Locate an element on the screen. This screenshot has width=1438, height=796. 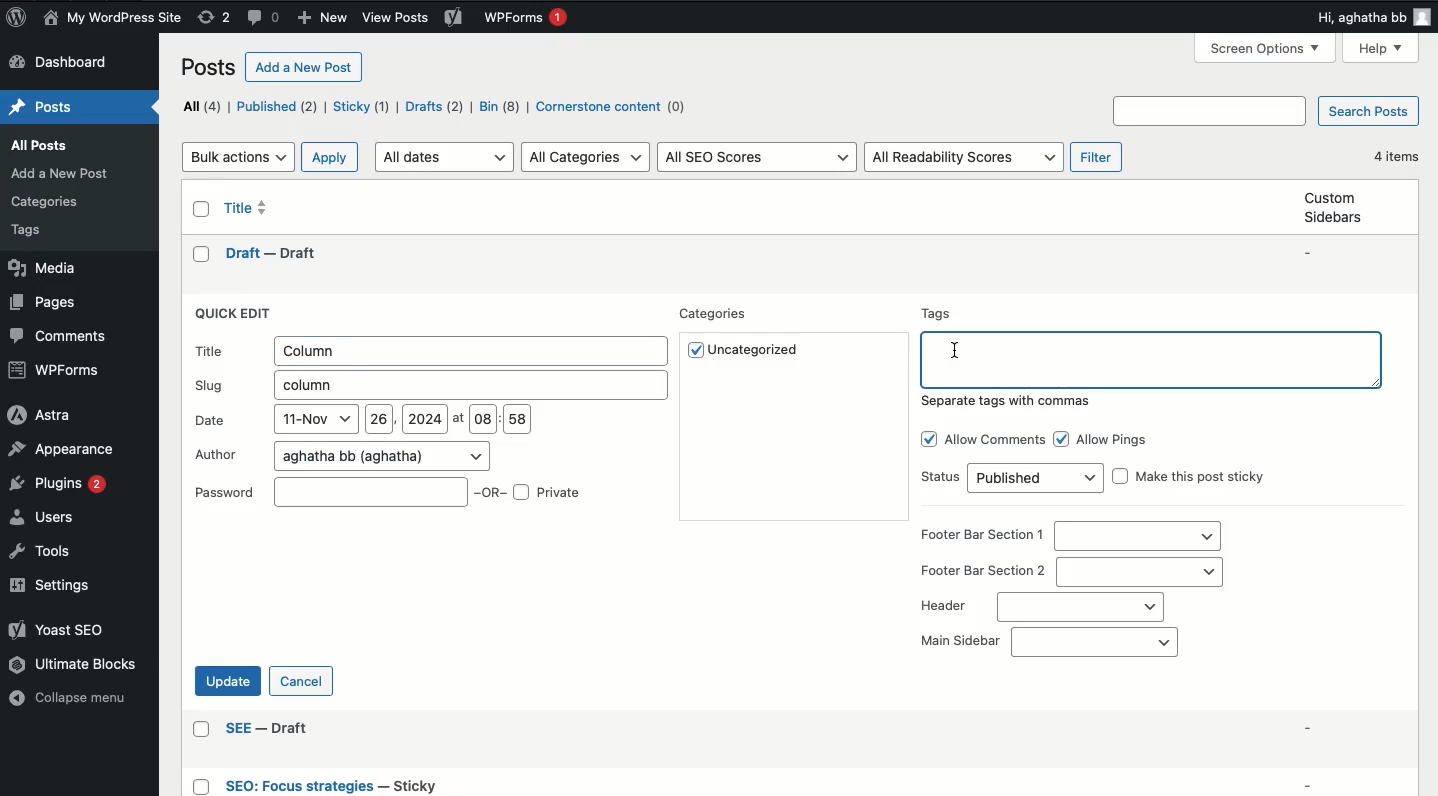
checkbox is located at coordinates (202, 254).